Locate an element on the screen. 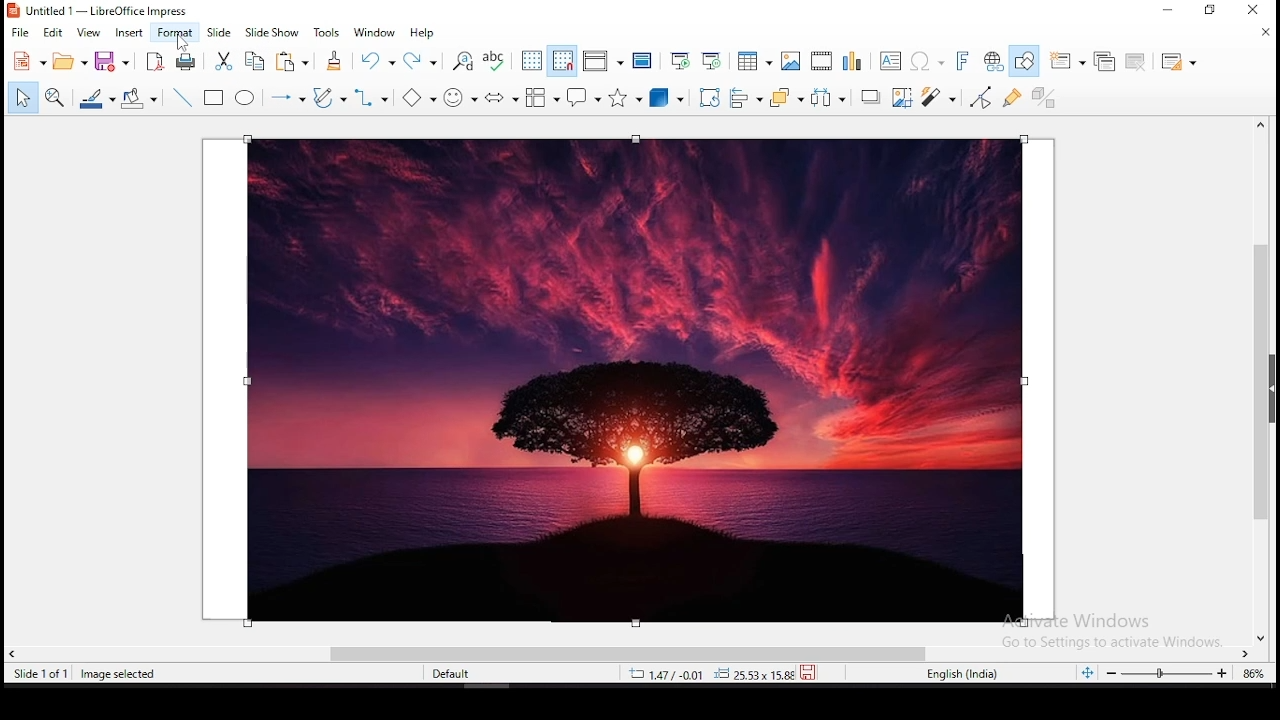 The image size is (1280, 720). text box is located at coordinates (890, 61).